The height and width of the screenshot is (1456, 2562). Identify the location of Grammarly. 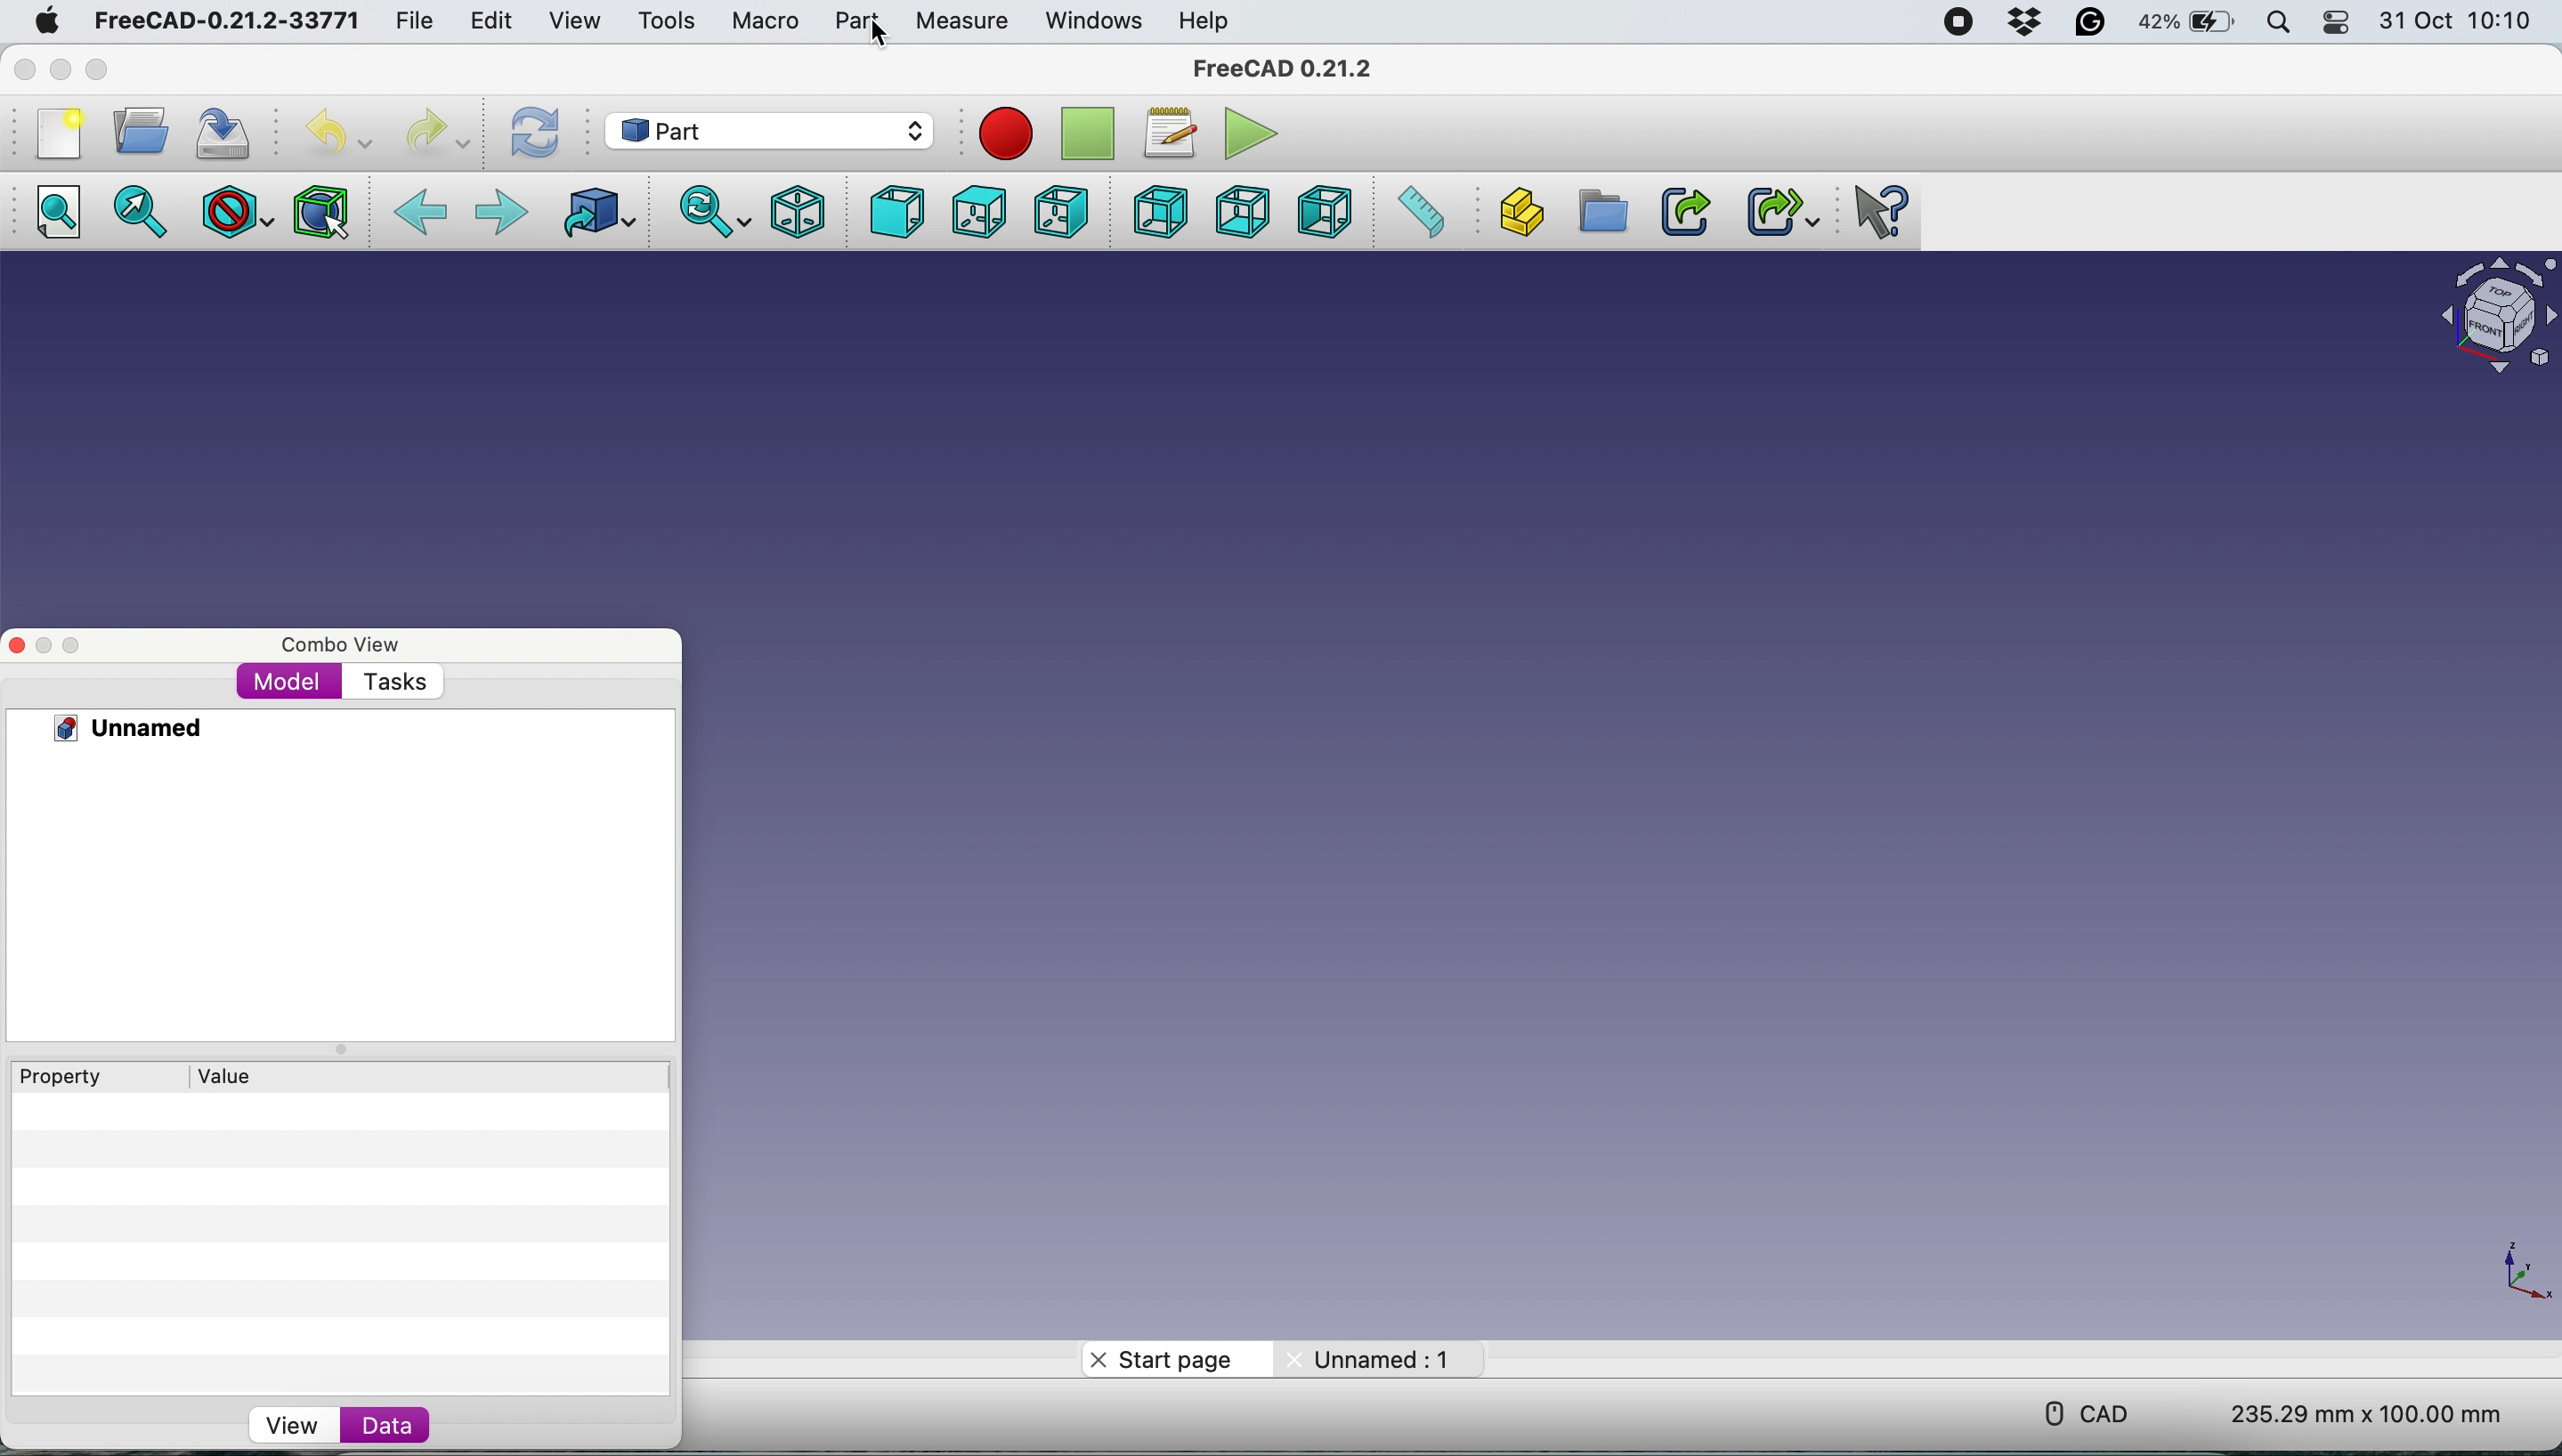
(2092, 21).